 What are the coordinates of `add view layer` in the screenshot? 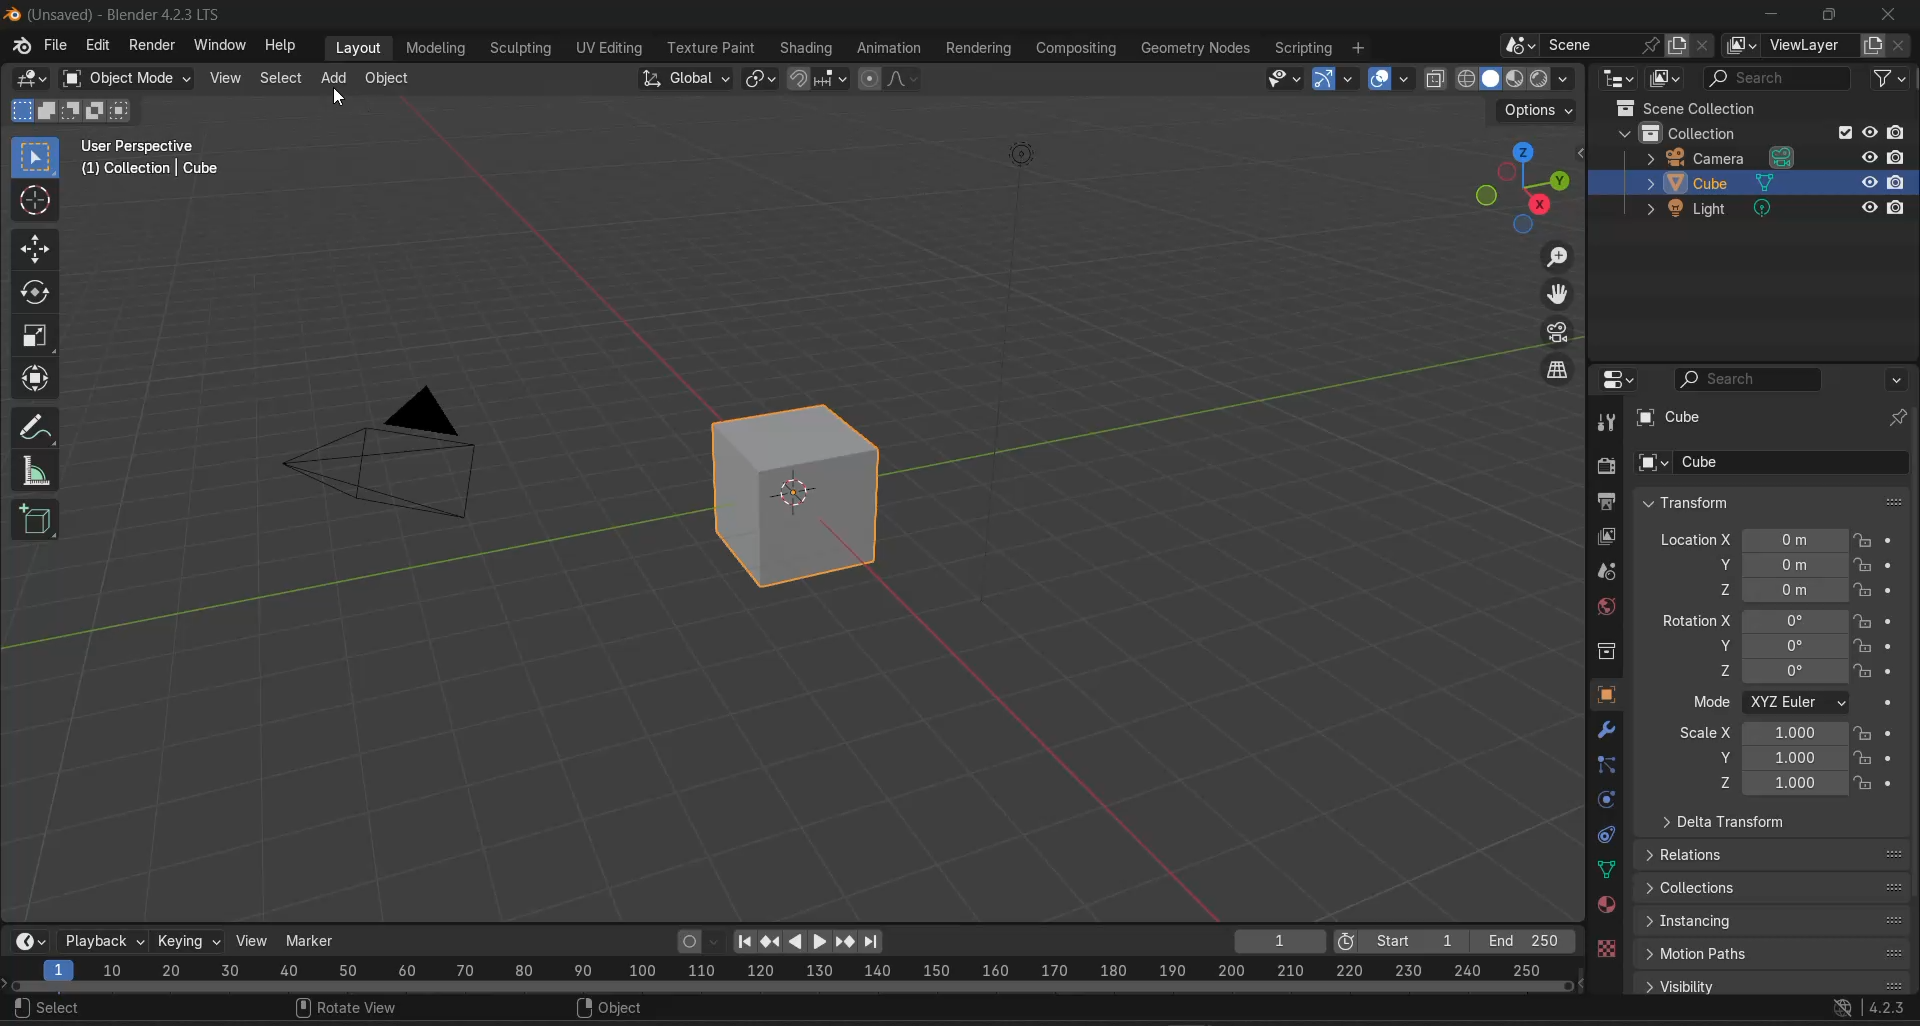 It's located at (1872, 46).